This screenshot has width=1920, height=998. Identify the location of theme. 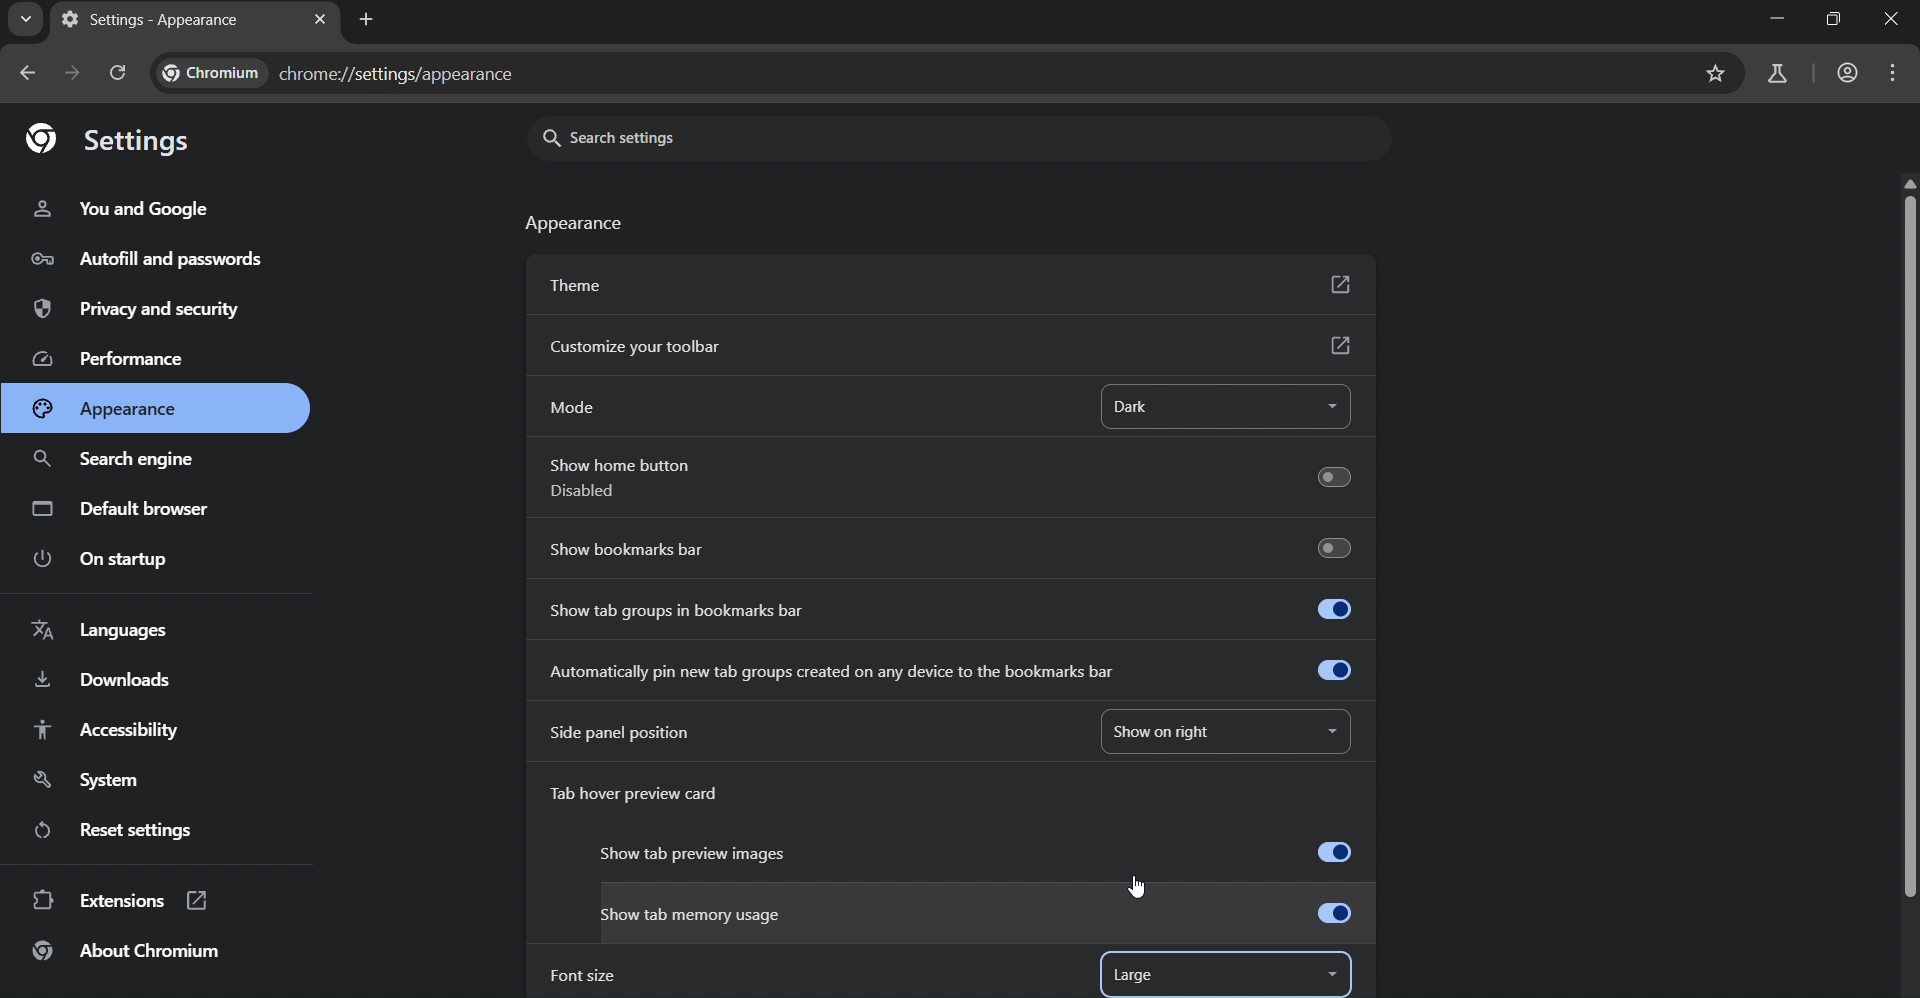
(947, 282).